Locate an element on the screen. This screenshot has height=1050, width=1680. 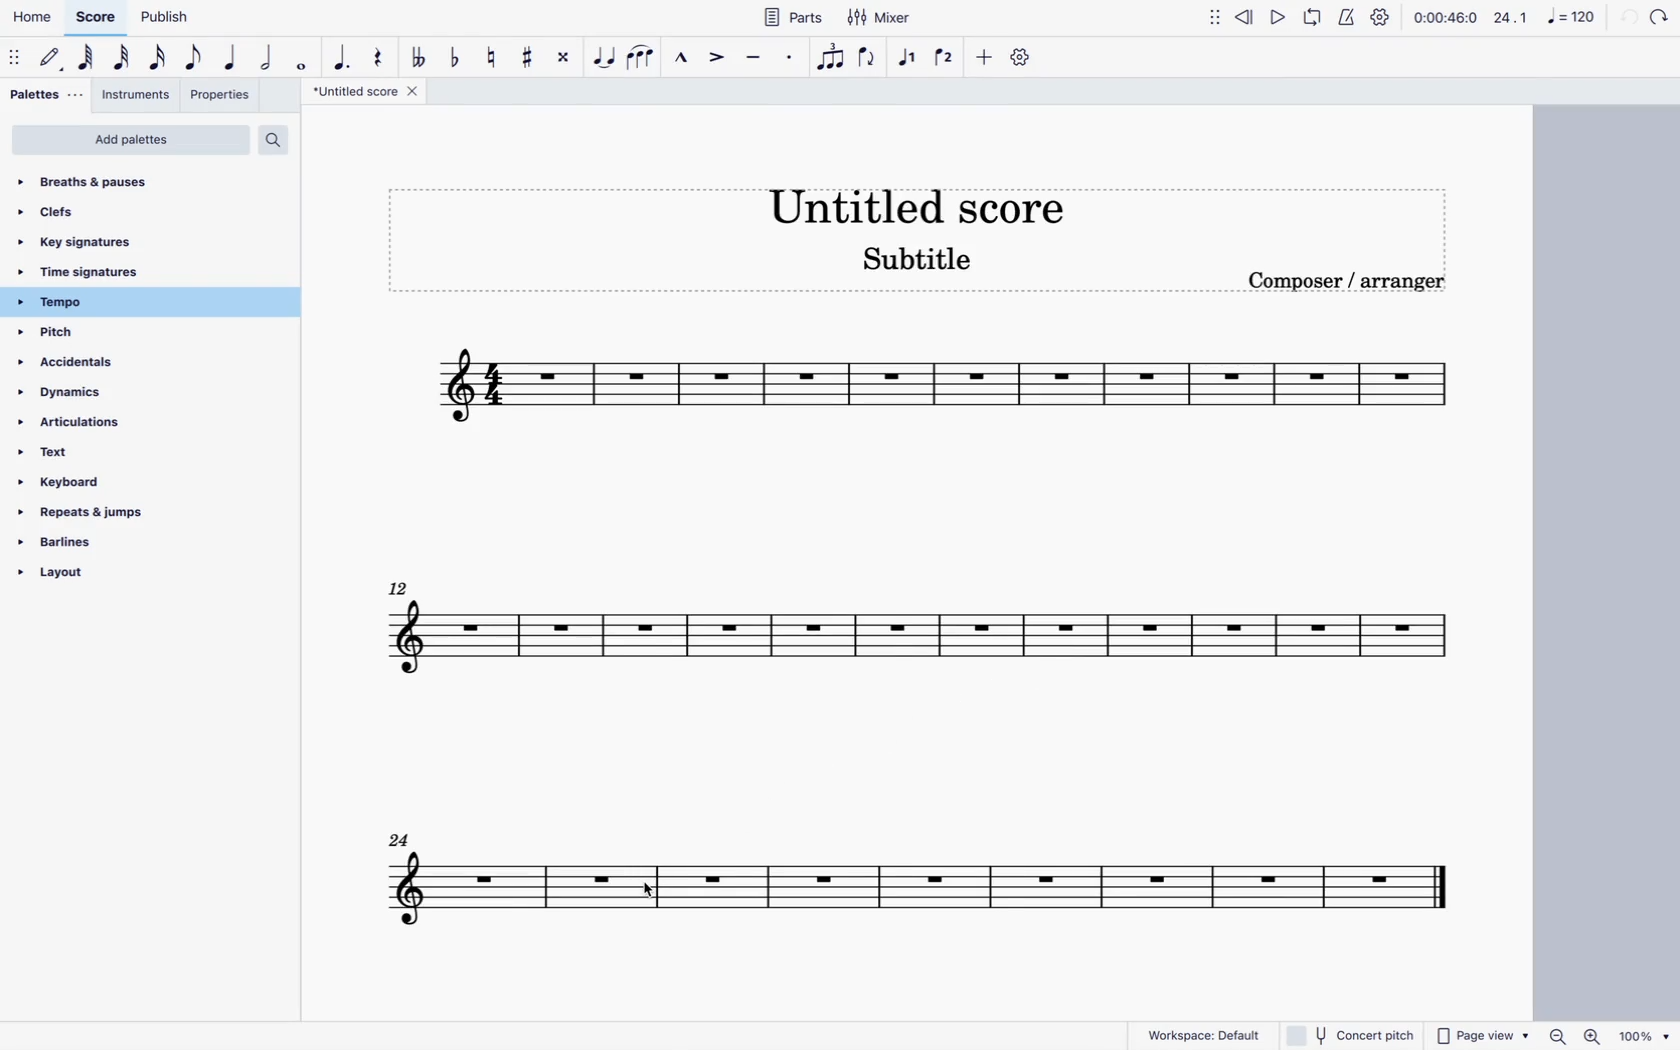
tenuto is located at coordinates (754, 60).